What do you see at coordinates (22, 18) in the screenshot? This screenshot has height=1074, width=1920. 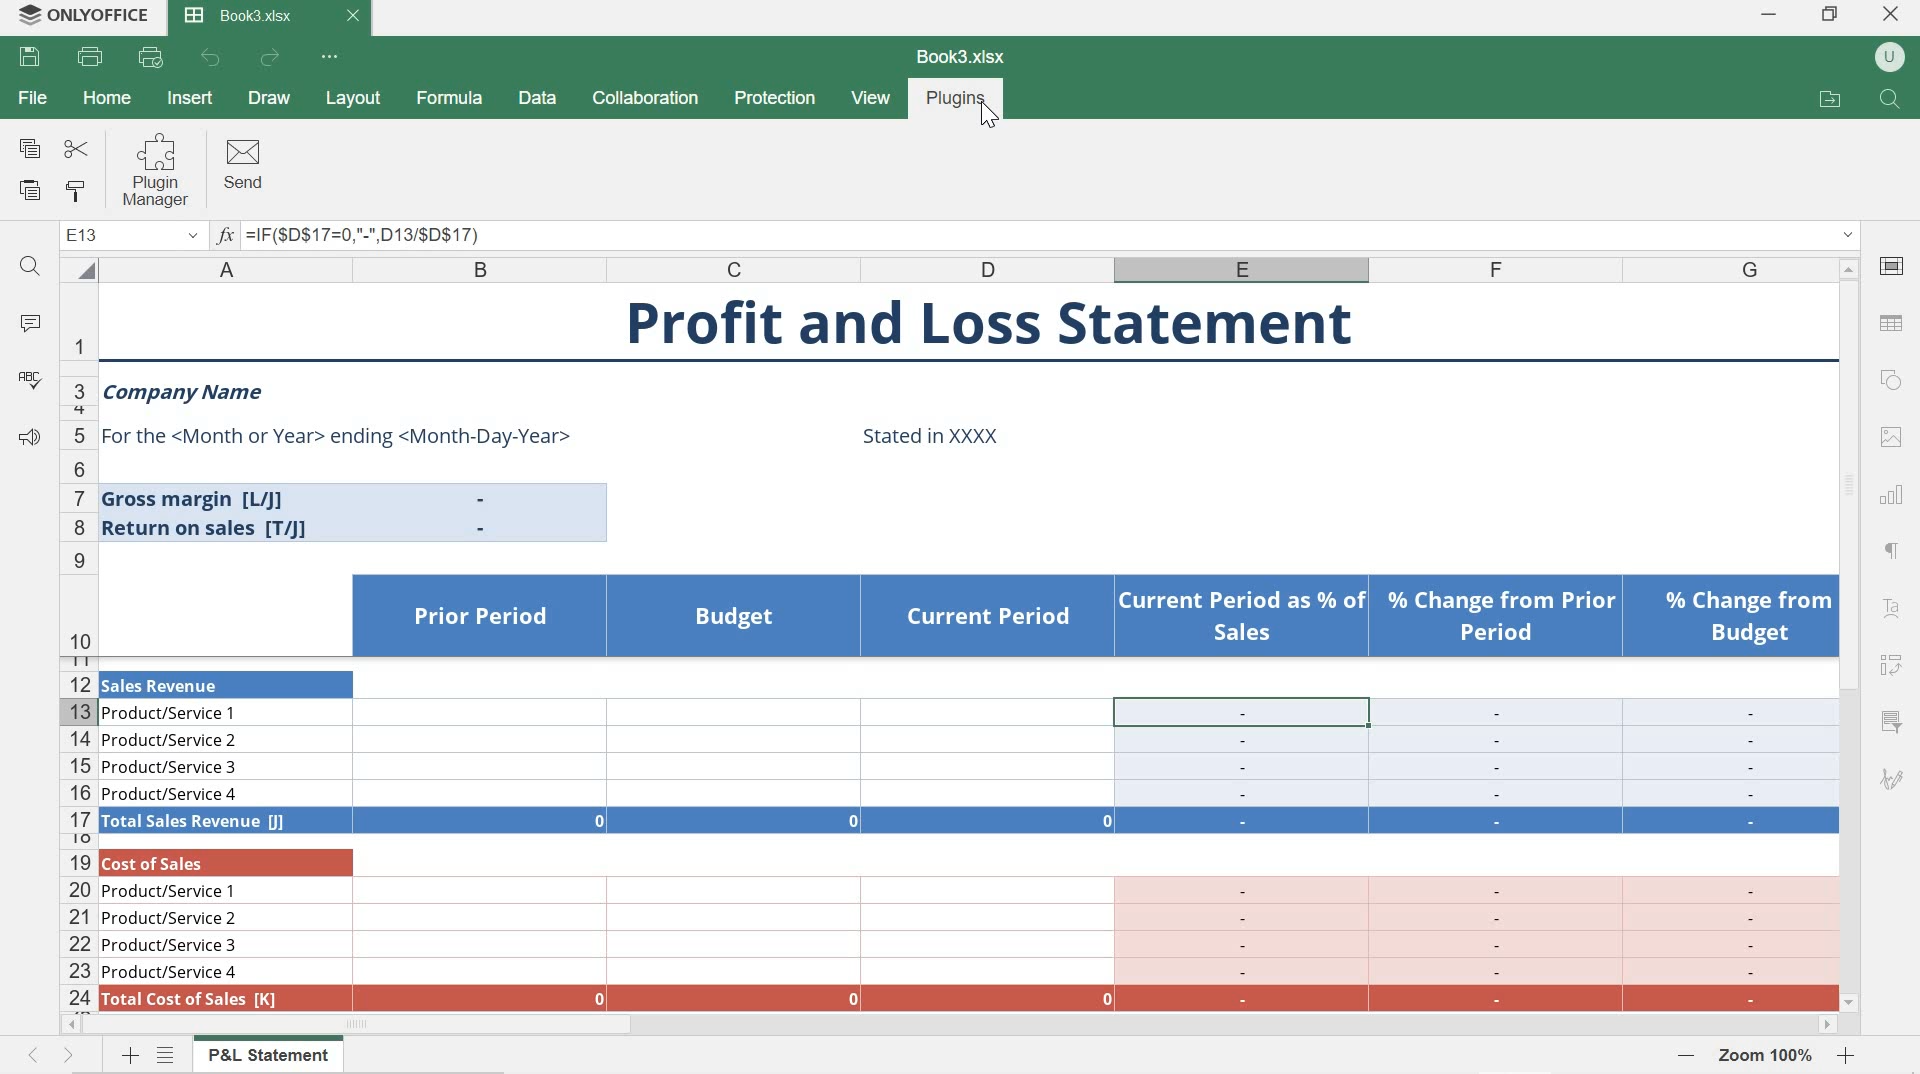 I see `onlyoffice logo` at bounding box center [22, 18].